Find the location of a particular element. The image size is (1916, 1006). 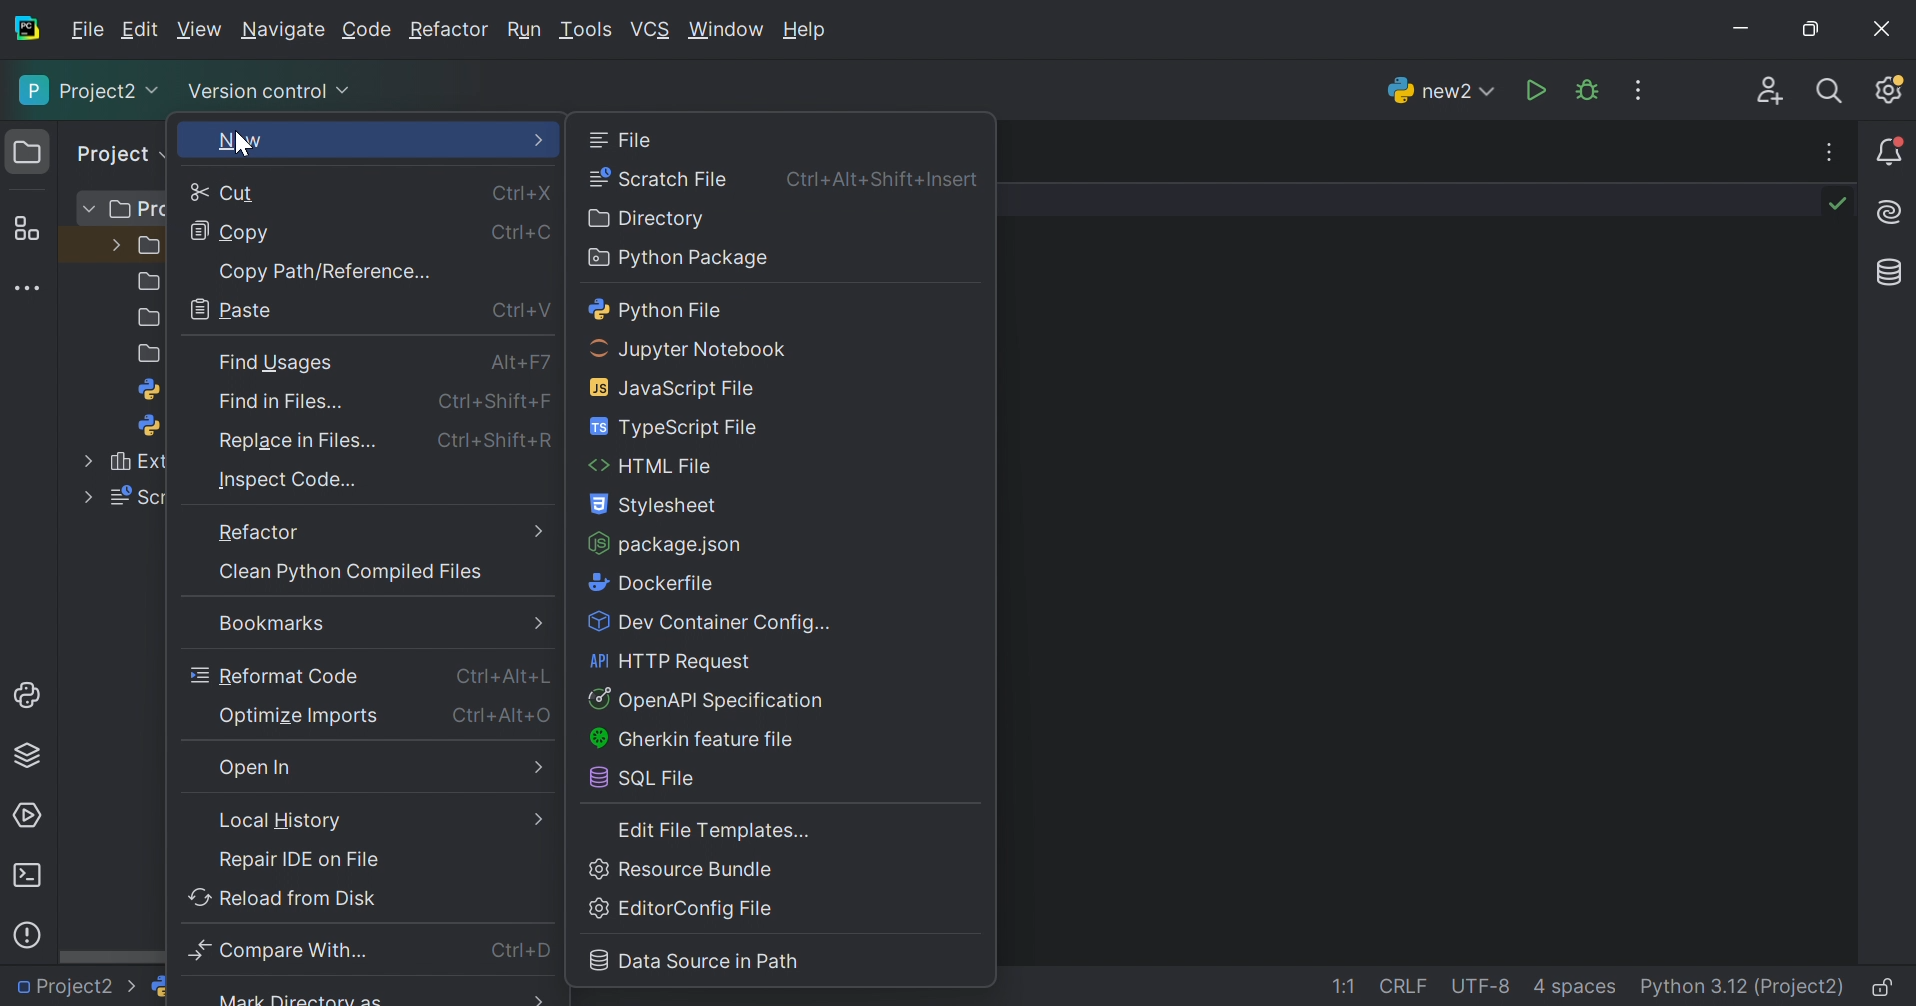

Help is located at coordinates (808, 31).